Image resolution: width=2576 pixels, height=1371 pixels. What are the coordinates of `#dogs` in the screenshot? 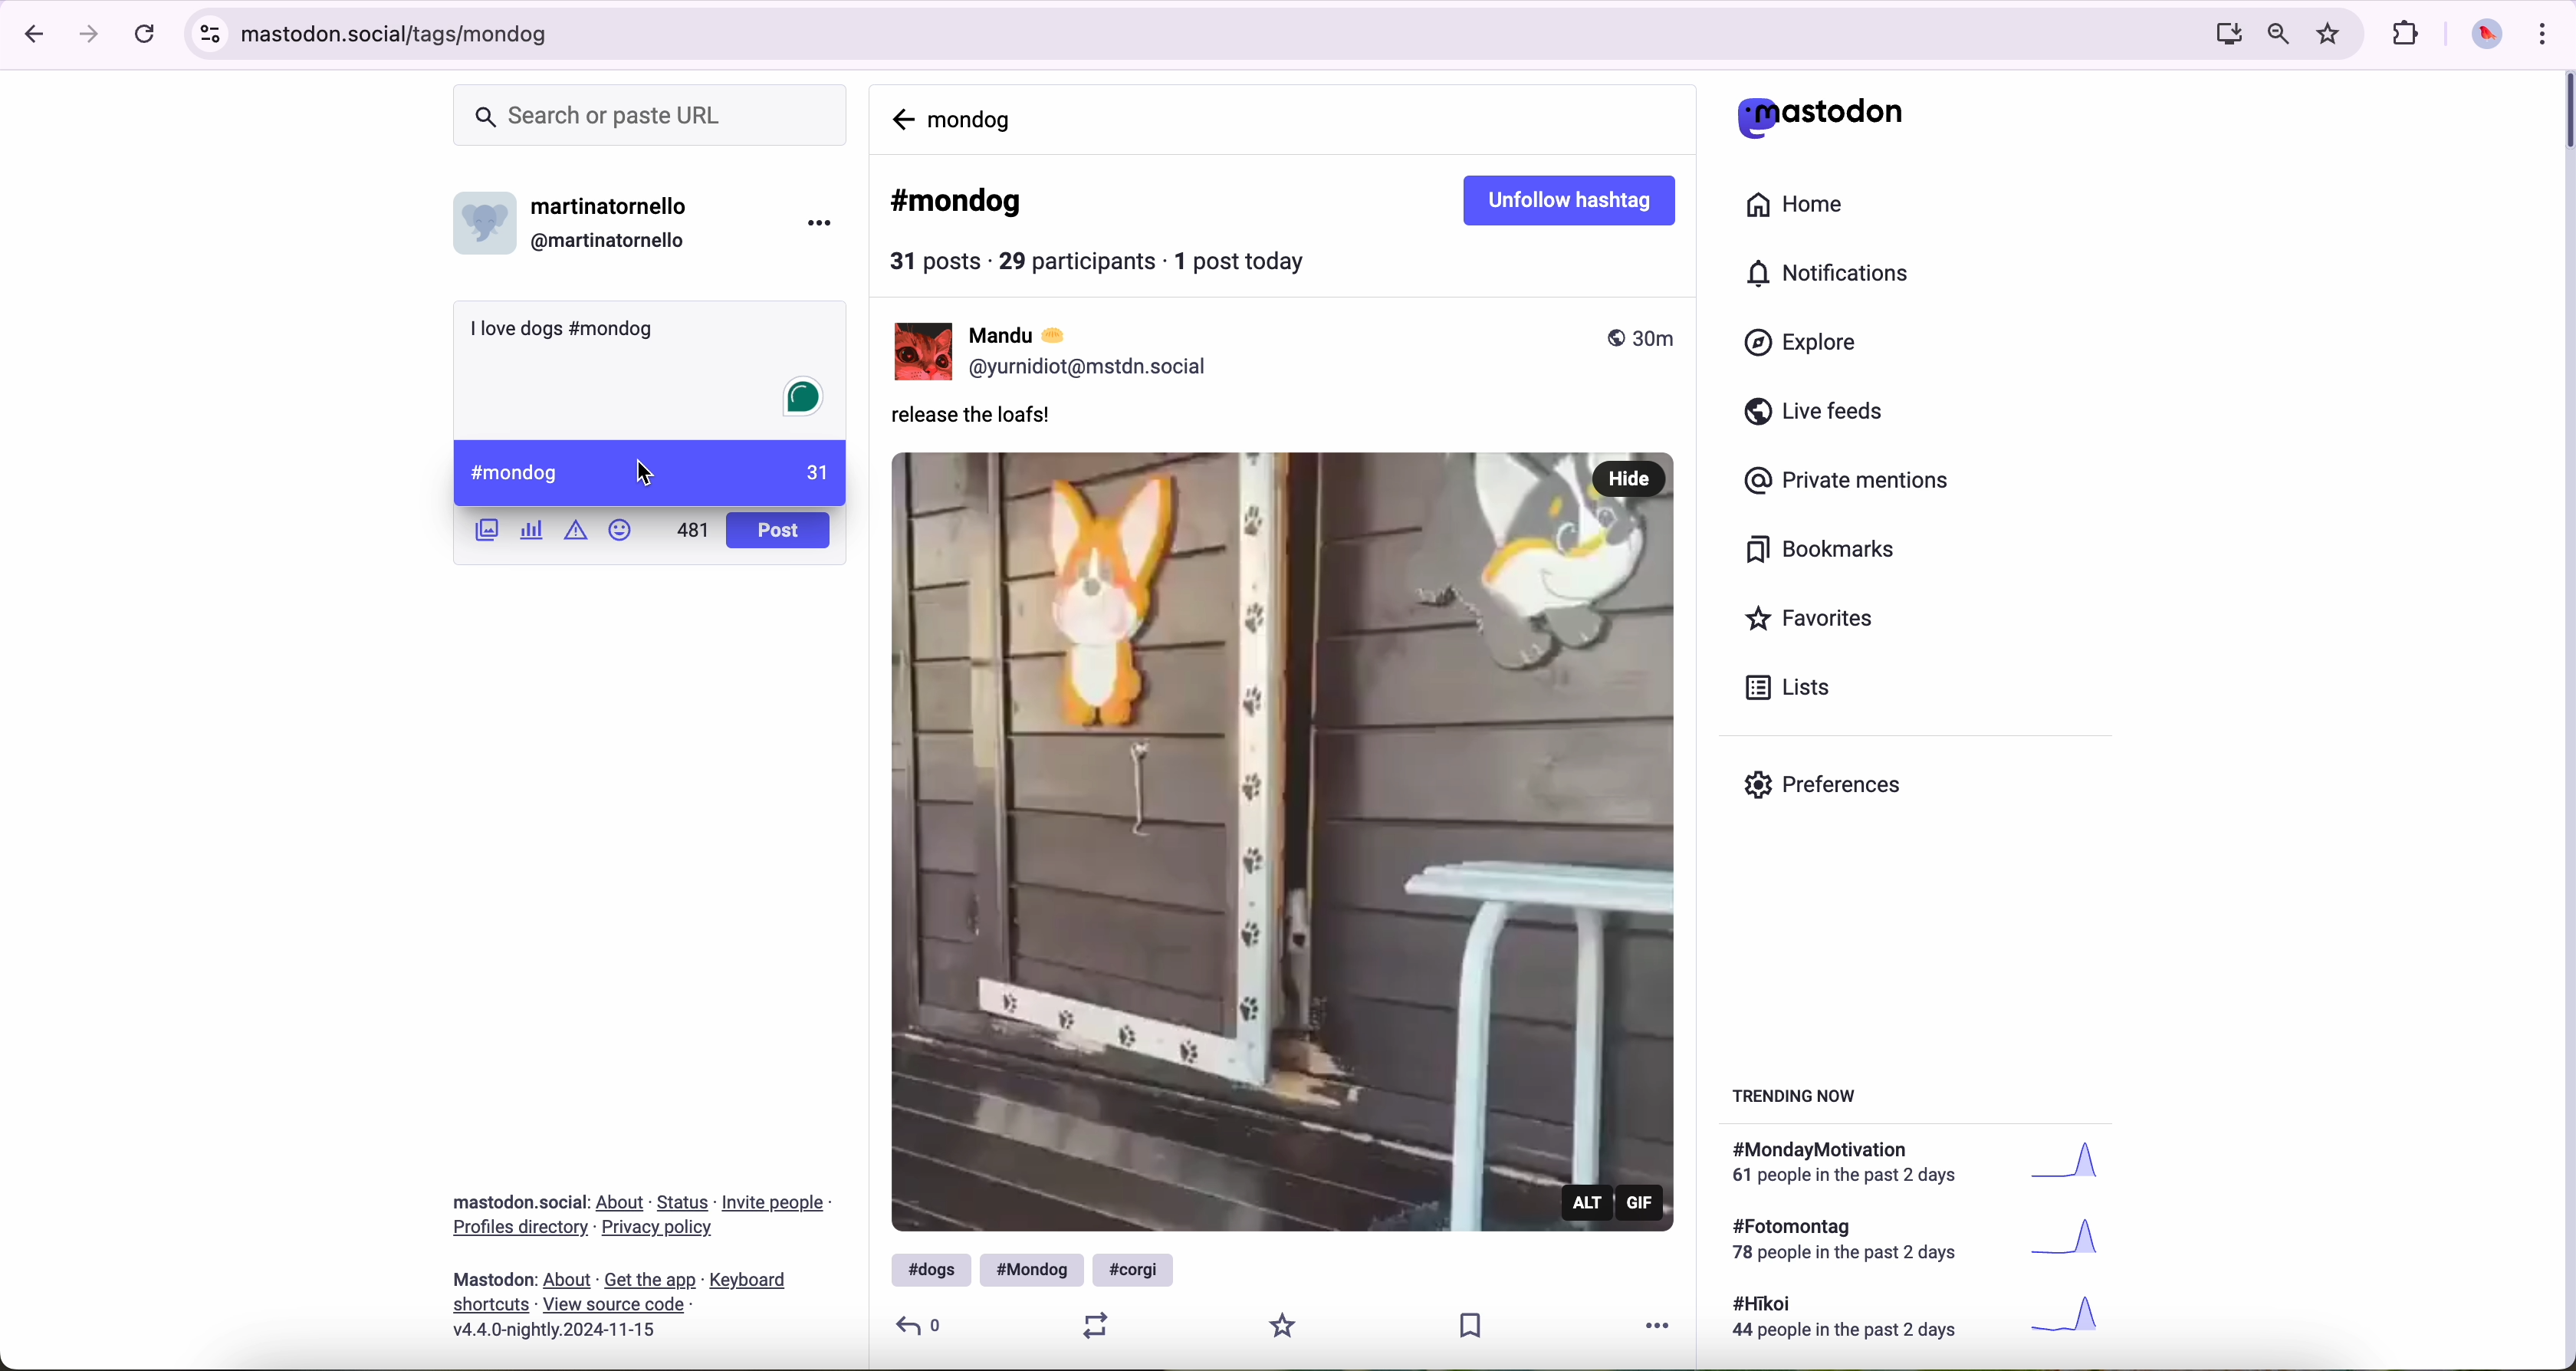 It's located at (926, 1269).